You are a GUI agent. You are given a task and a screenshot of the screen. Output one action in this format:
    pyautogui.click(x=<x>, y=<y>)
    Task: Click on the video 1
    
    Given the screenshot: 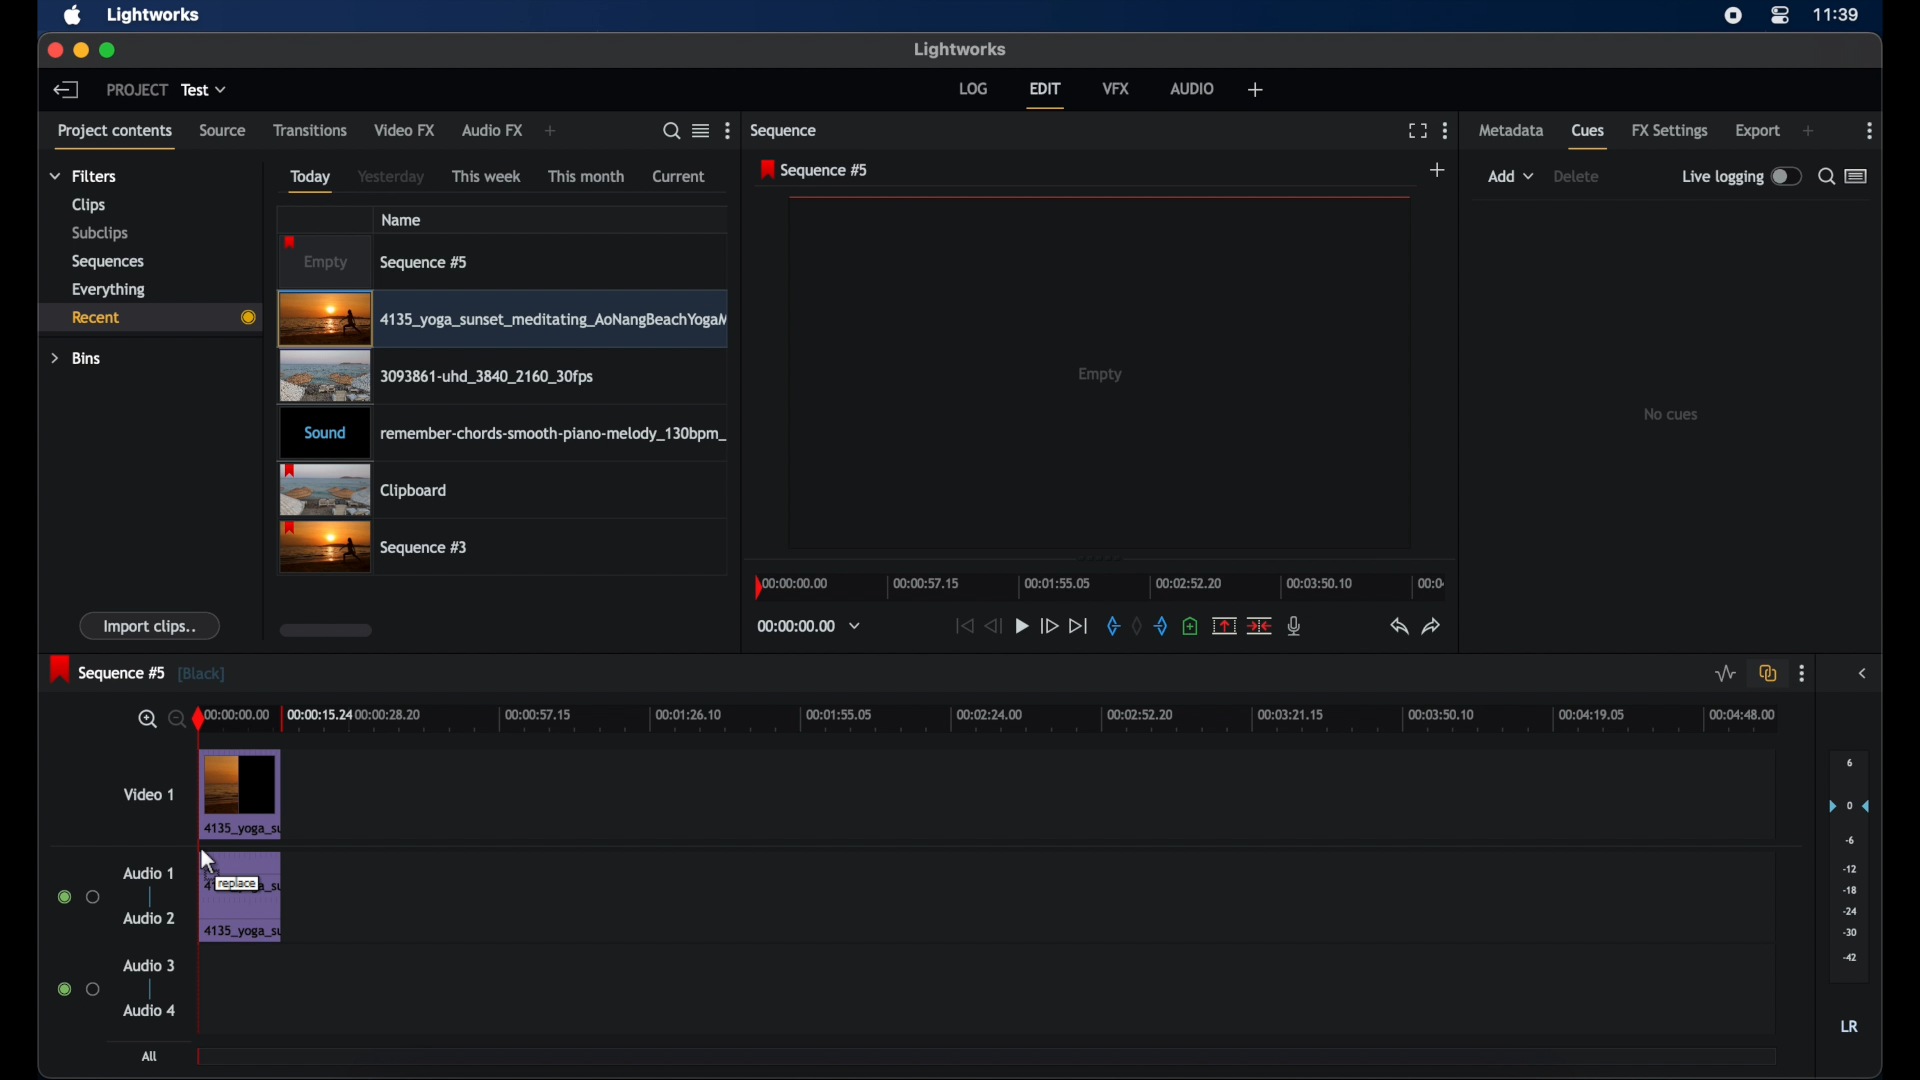 What is the action you would take?
    pyautogui.click(x=151, y=794)
    